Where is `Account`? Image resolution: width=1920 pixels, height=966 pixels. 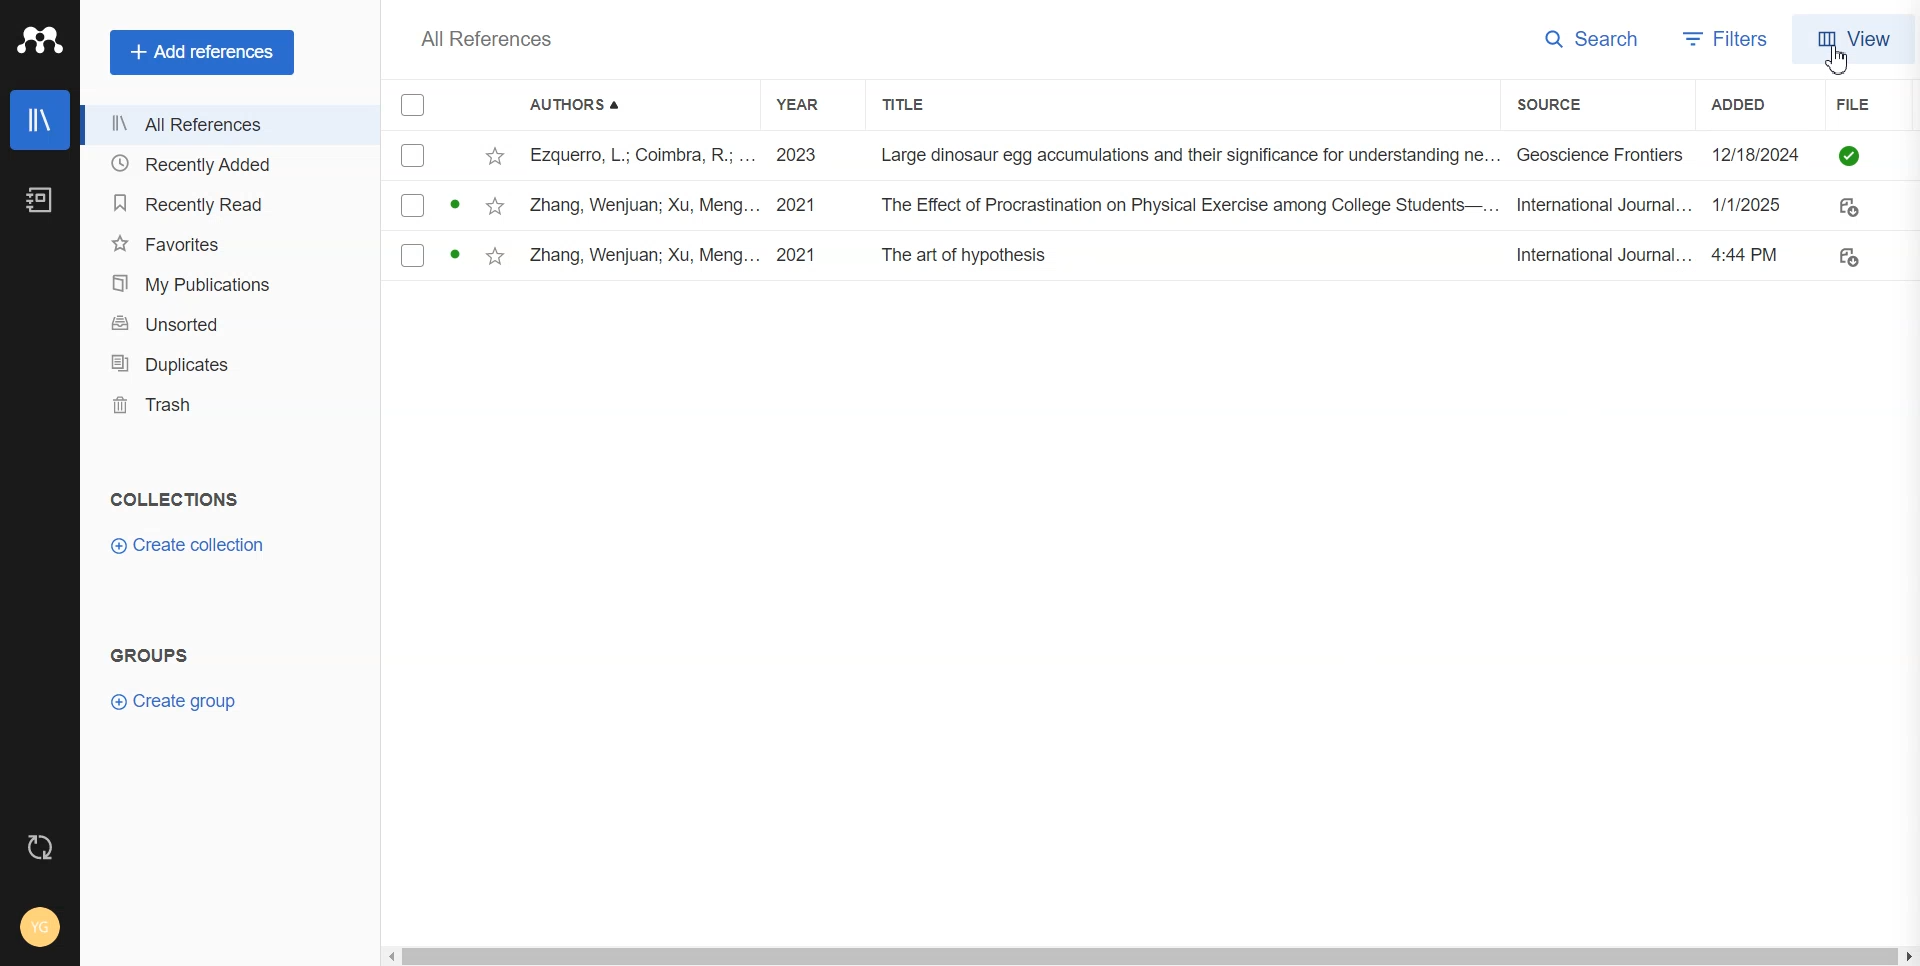 Account is located at coordinates (41, 927).